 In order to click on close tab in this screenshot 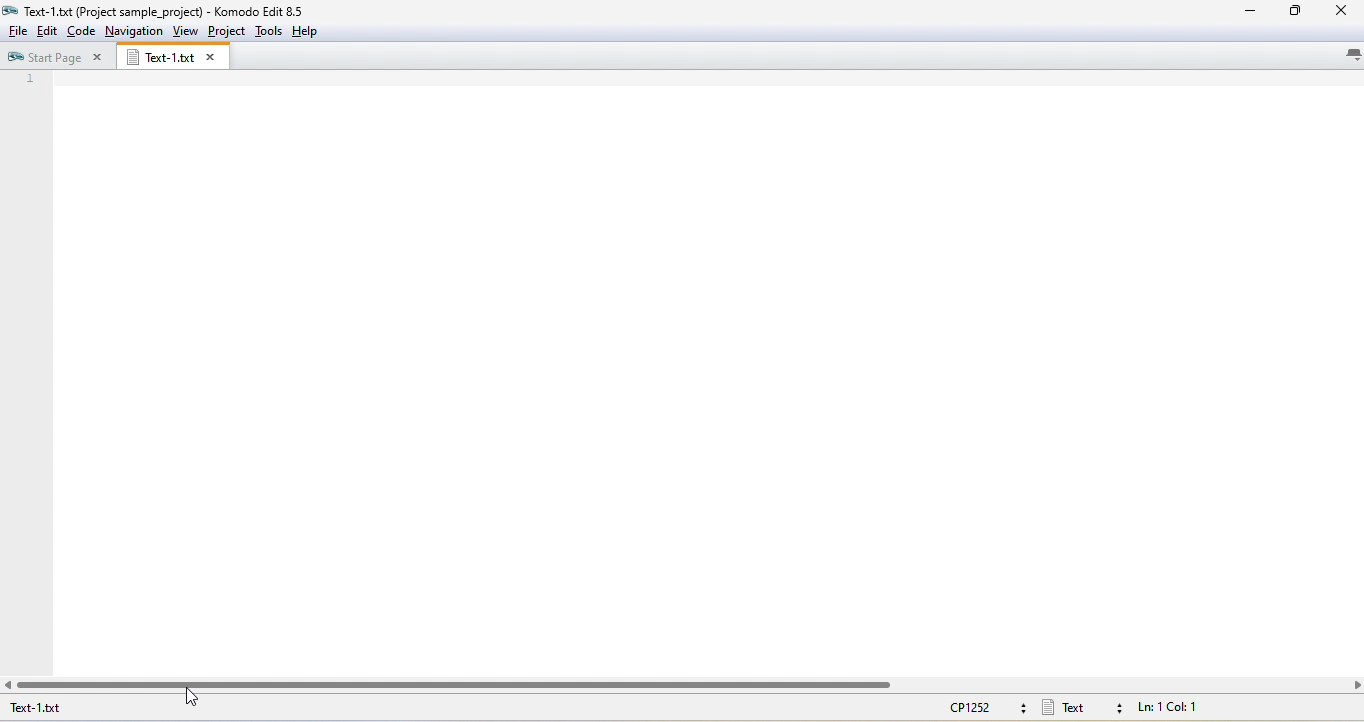, I will do `click(214, 58)`.